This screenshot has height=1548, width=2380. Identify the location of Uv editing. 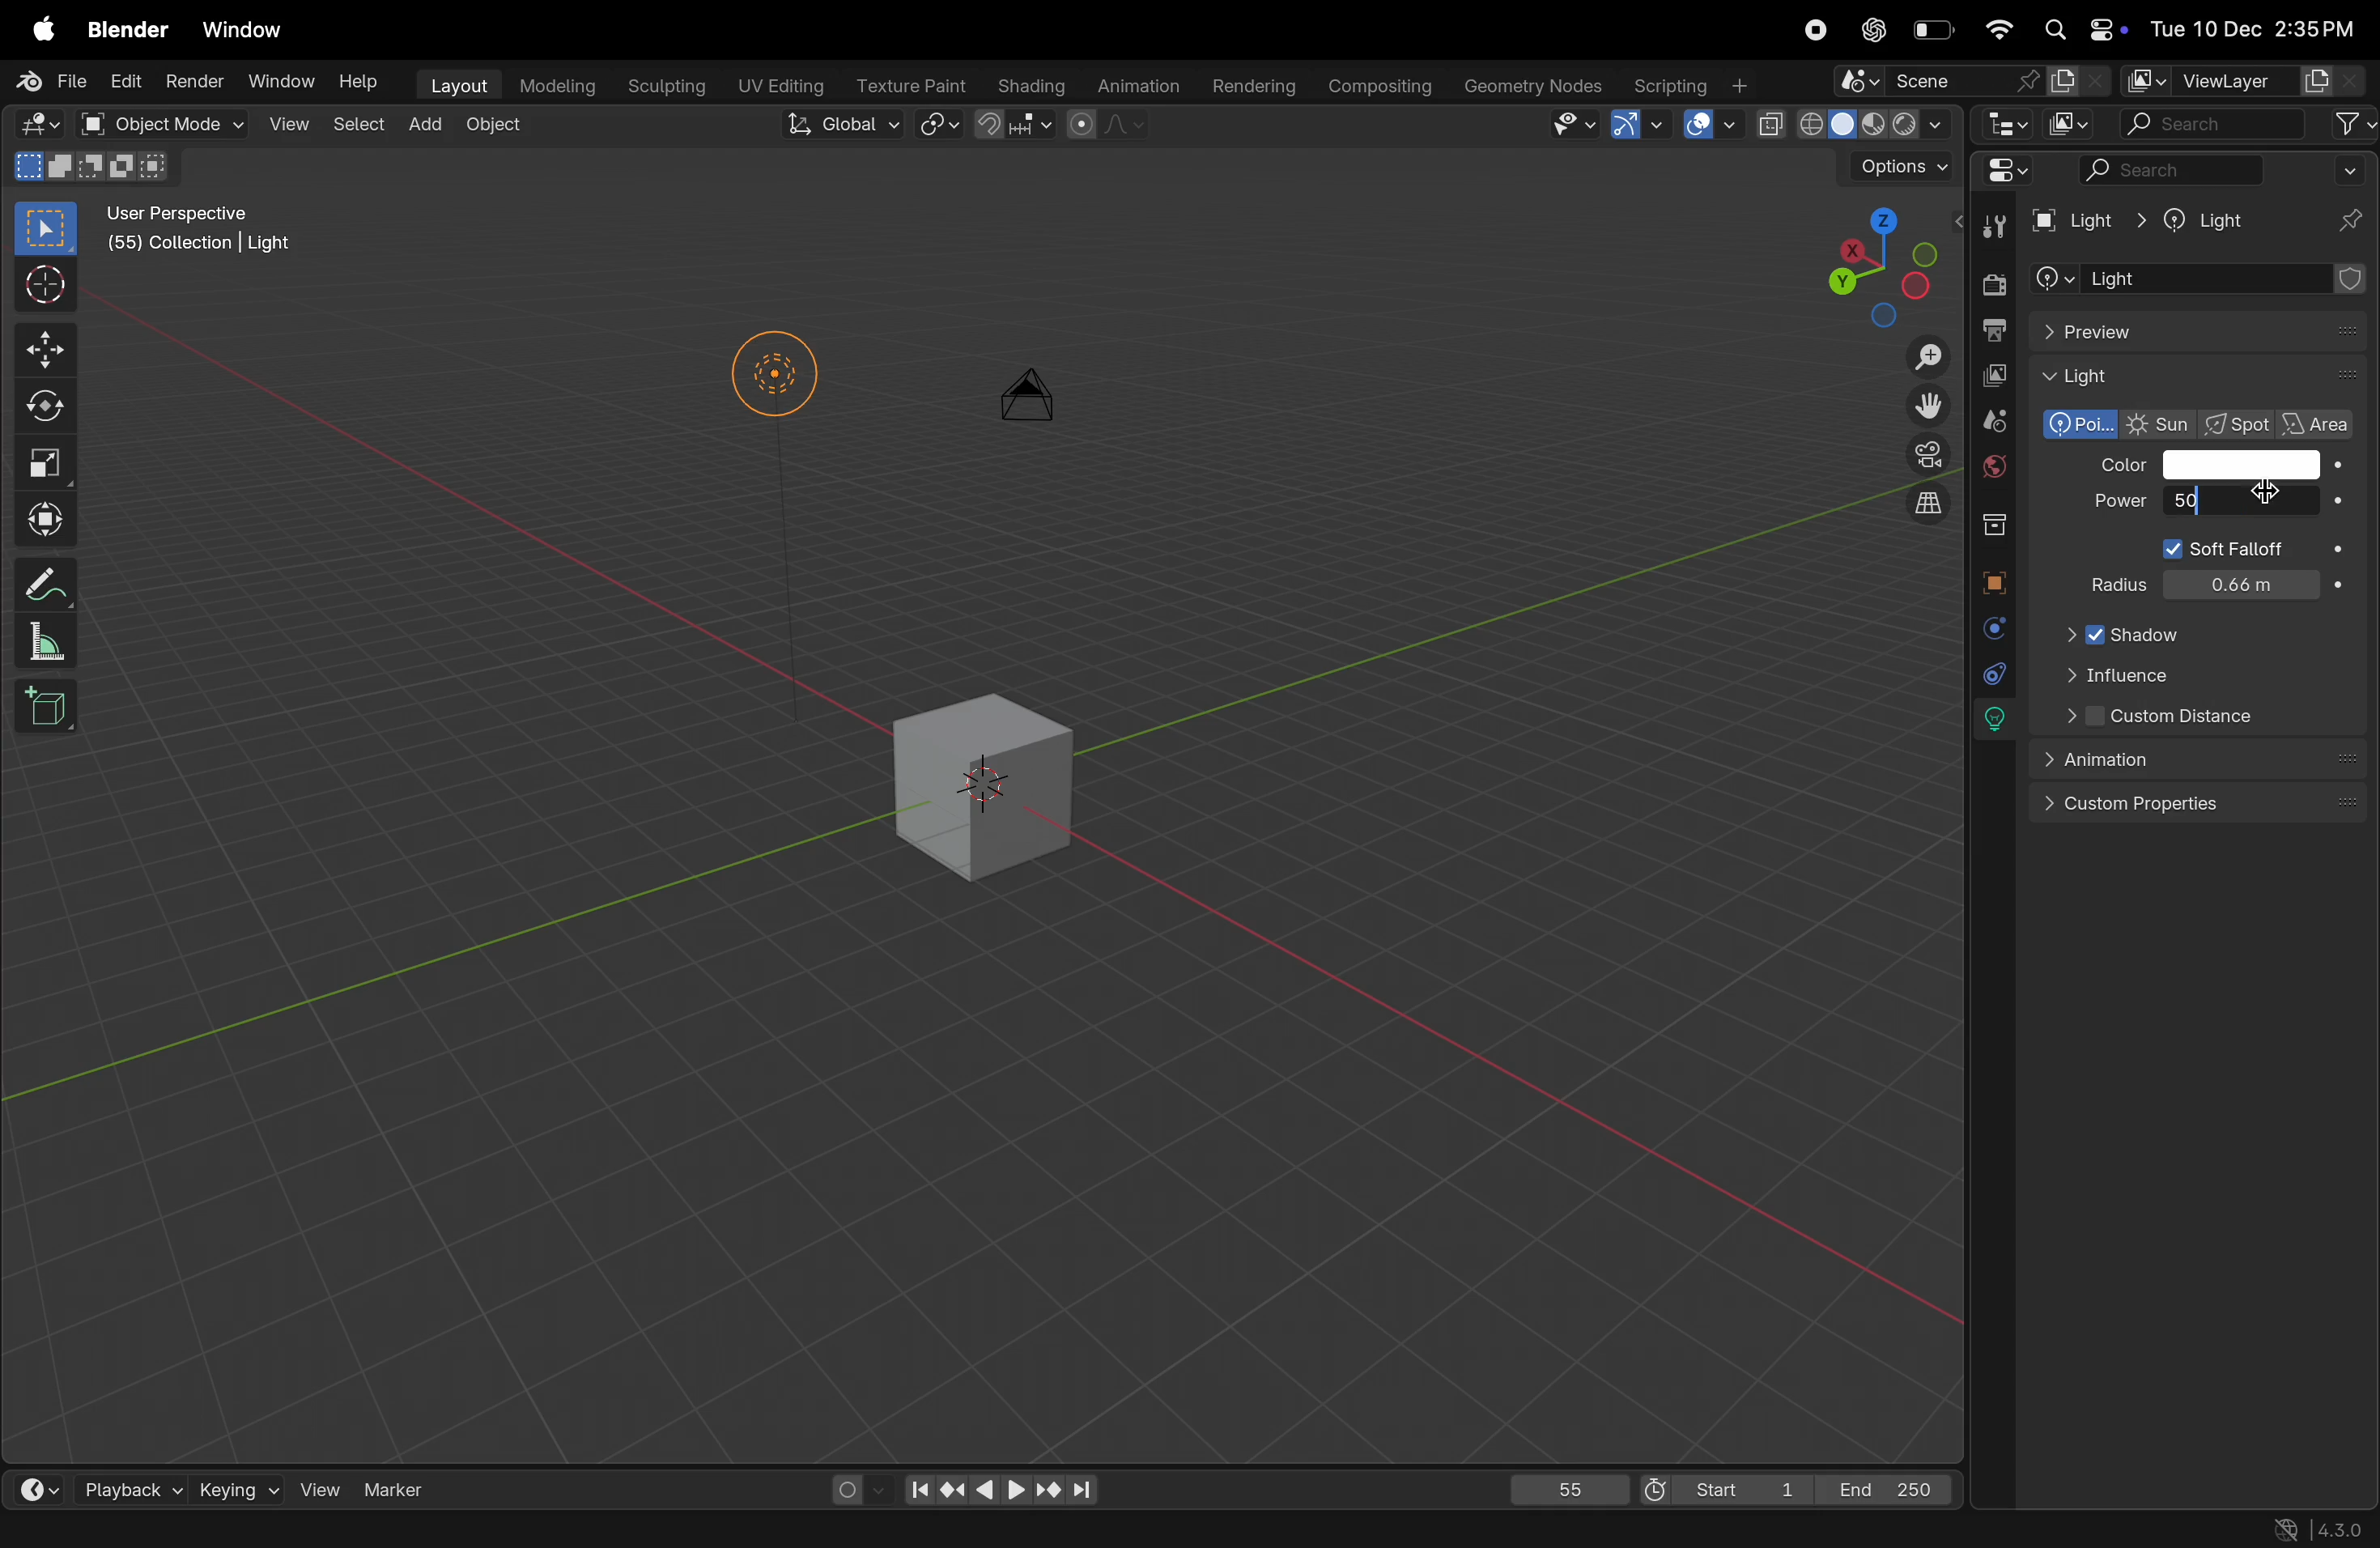
(775, 84).